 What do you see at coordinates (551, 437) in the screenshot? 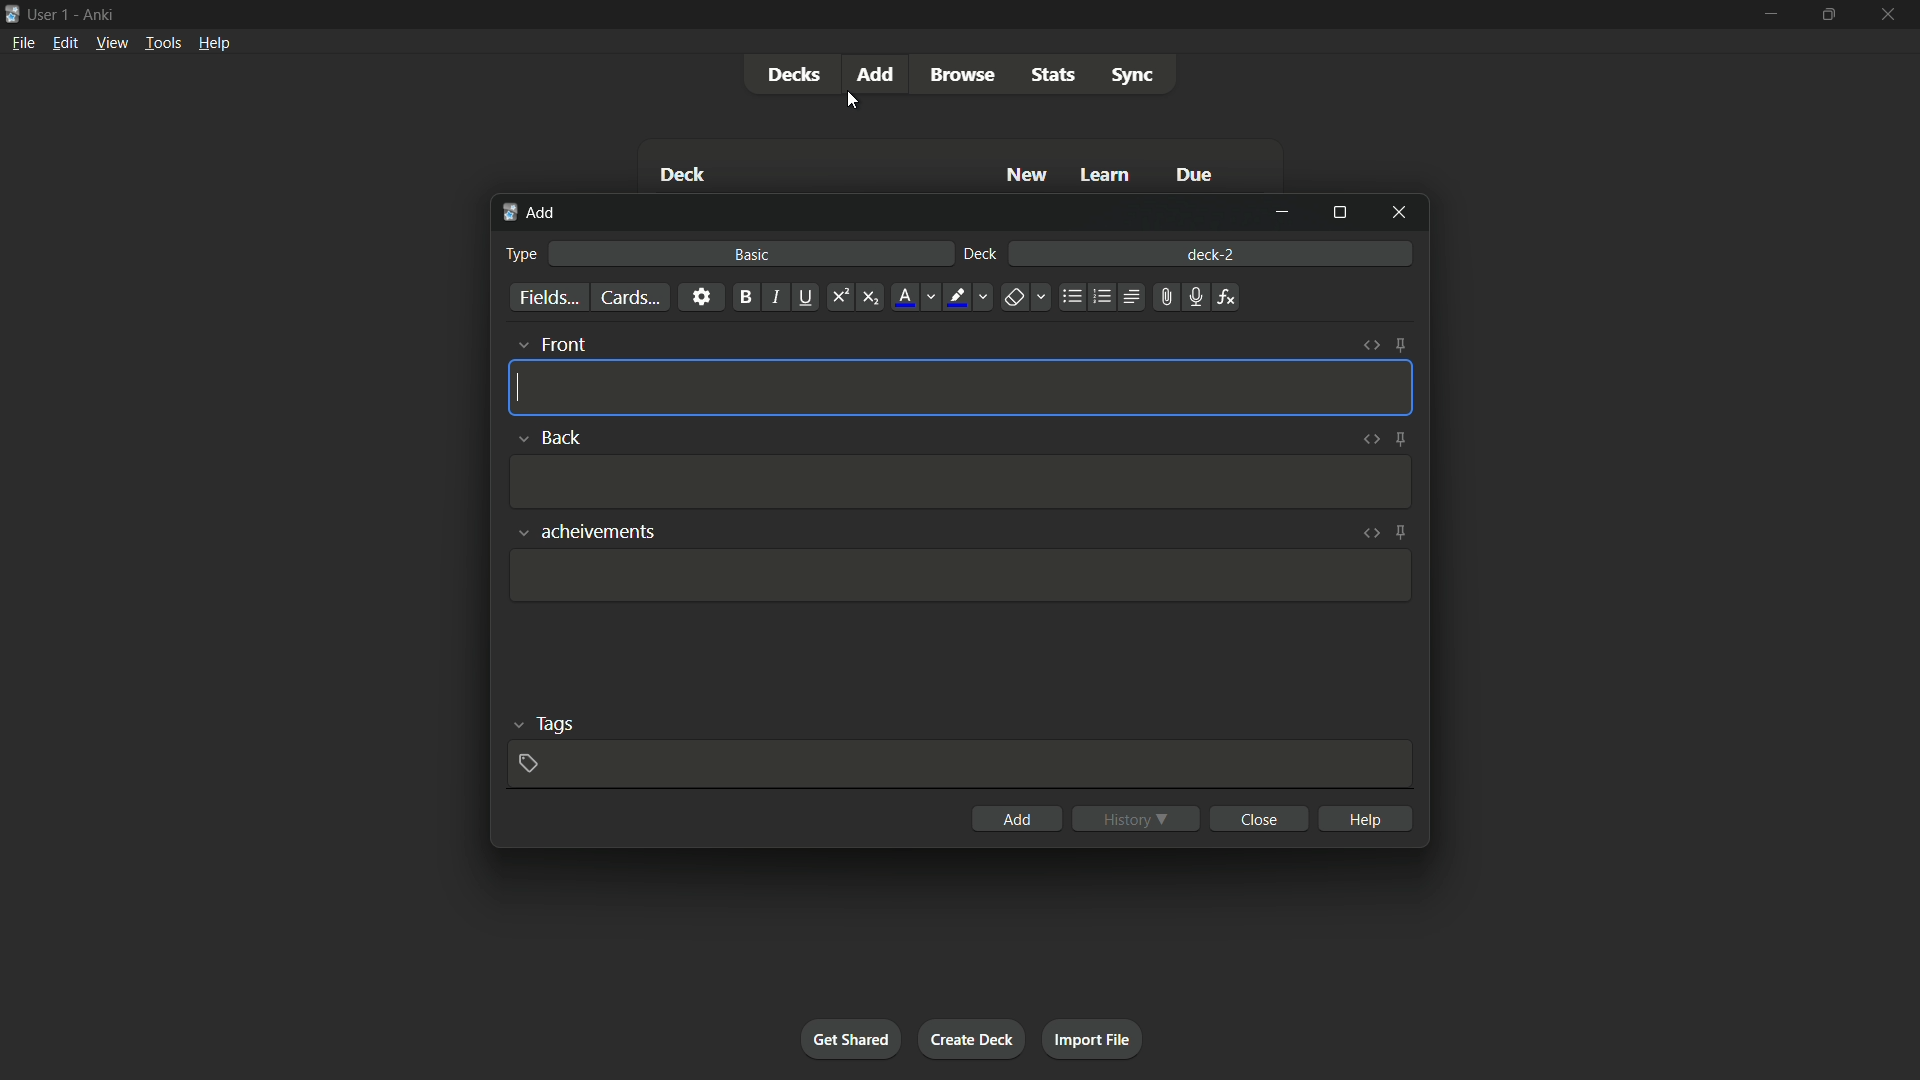
I see `back` at bounding box center [551, 437].